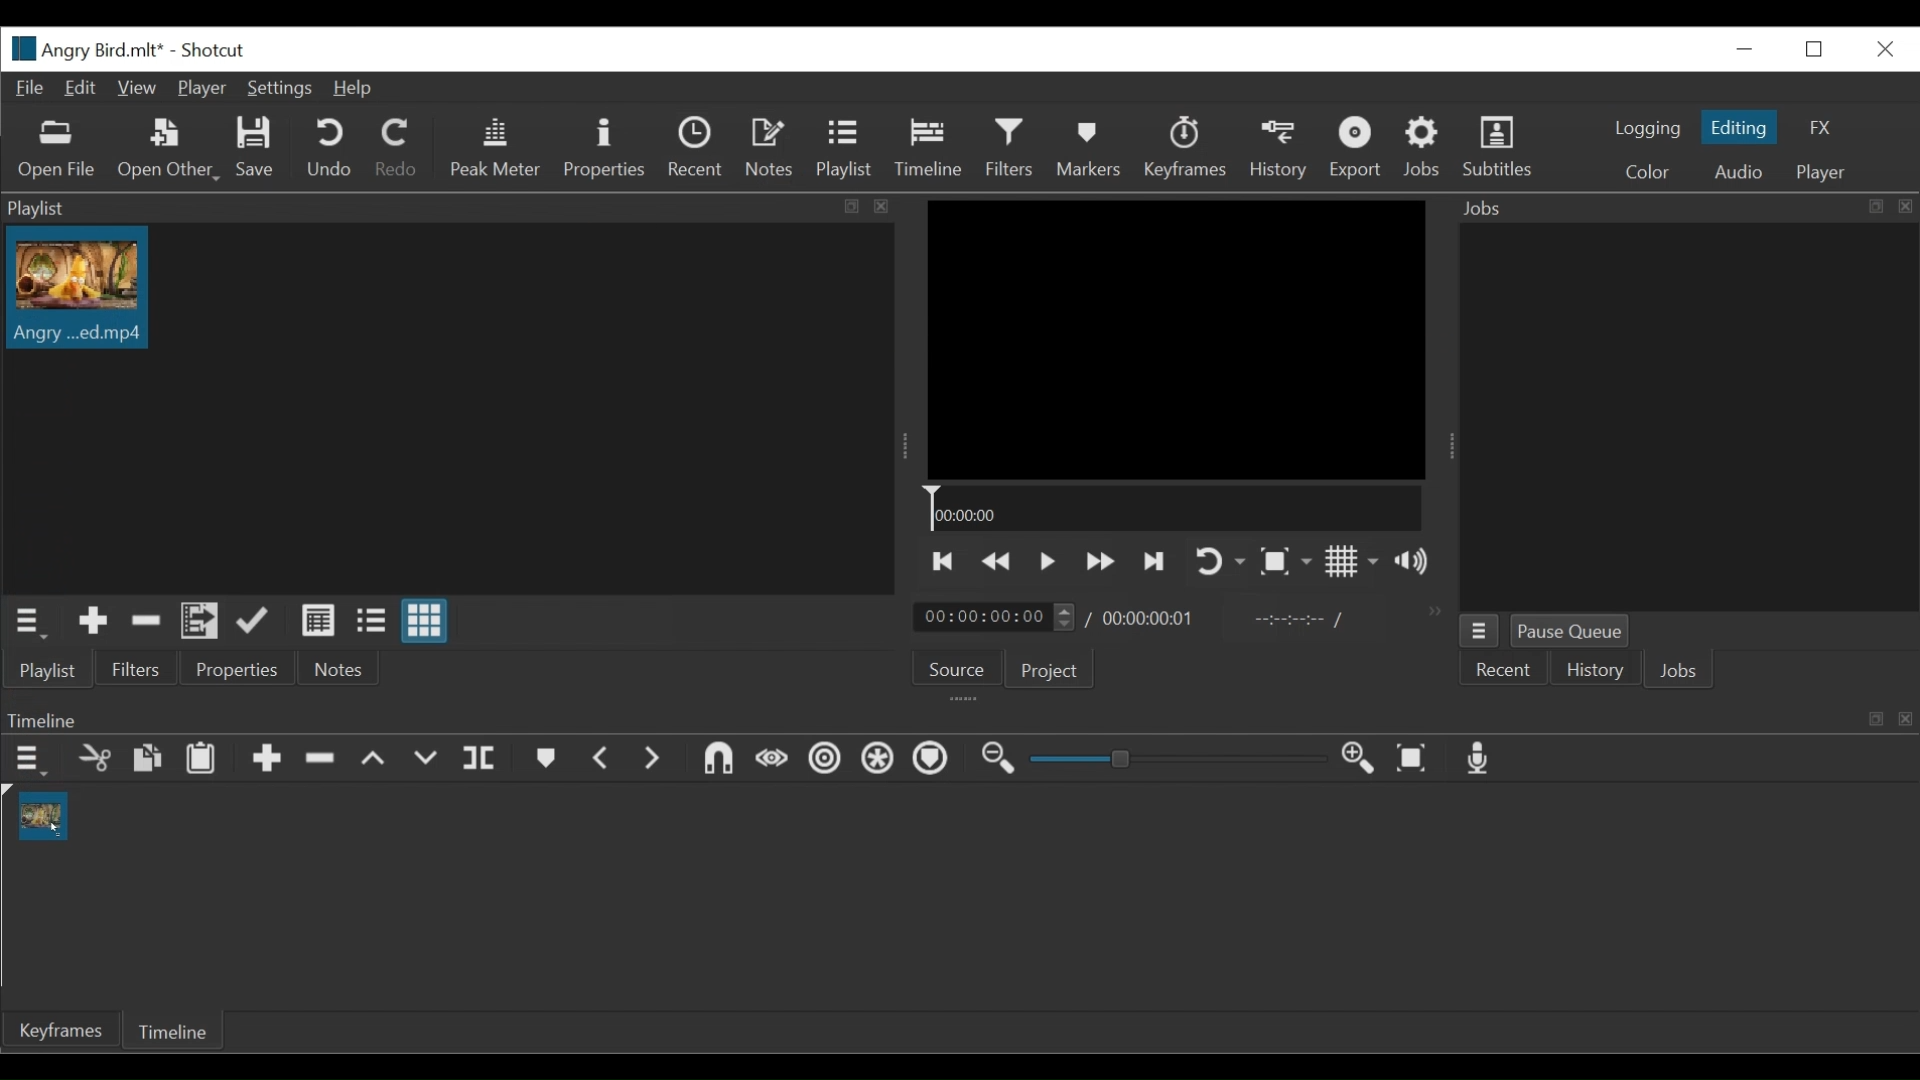 Image resolution: width=1920 pixels, height=1080 pixels. I want to click on add clip, so click(267, 762).